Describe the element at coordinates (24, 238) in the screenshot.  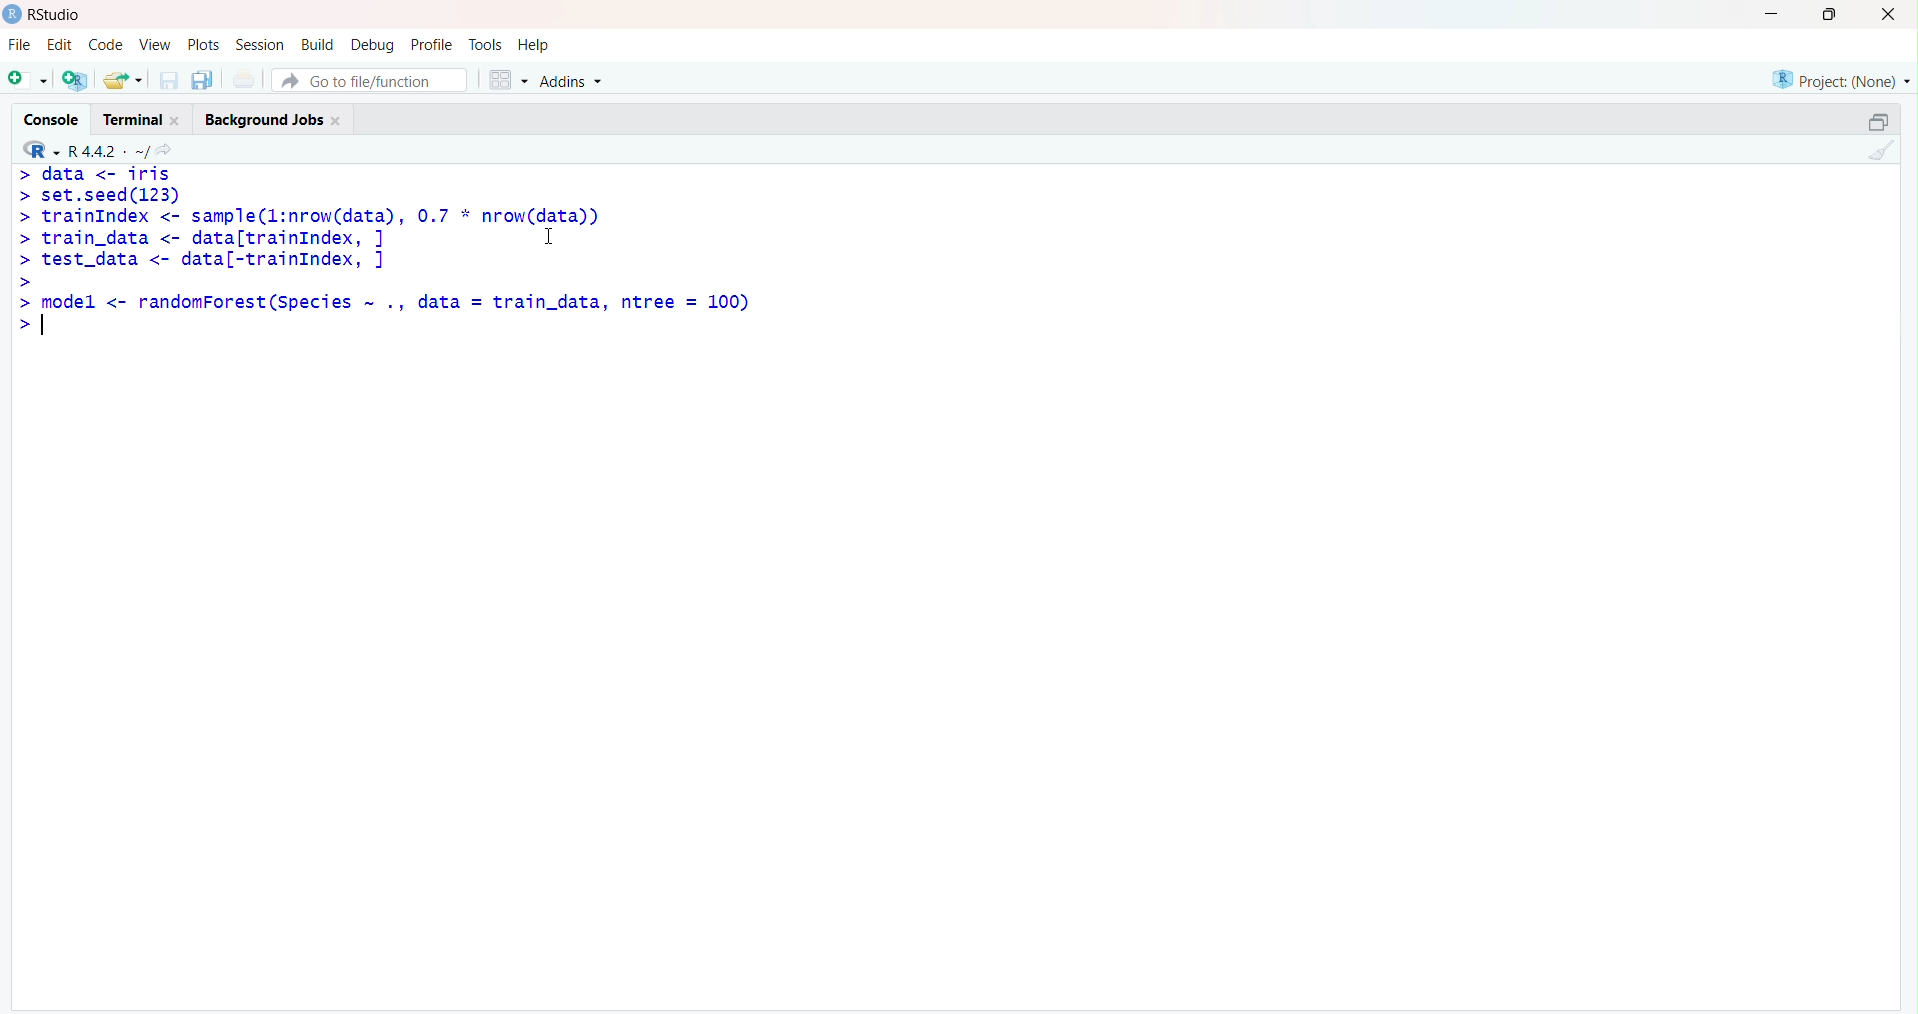
I see `Prompt cursor` at that location.